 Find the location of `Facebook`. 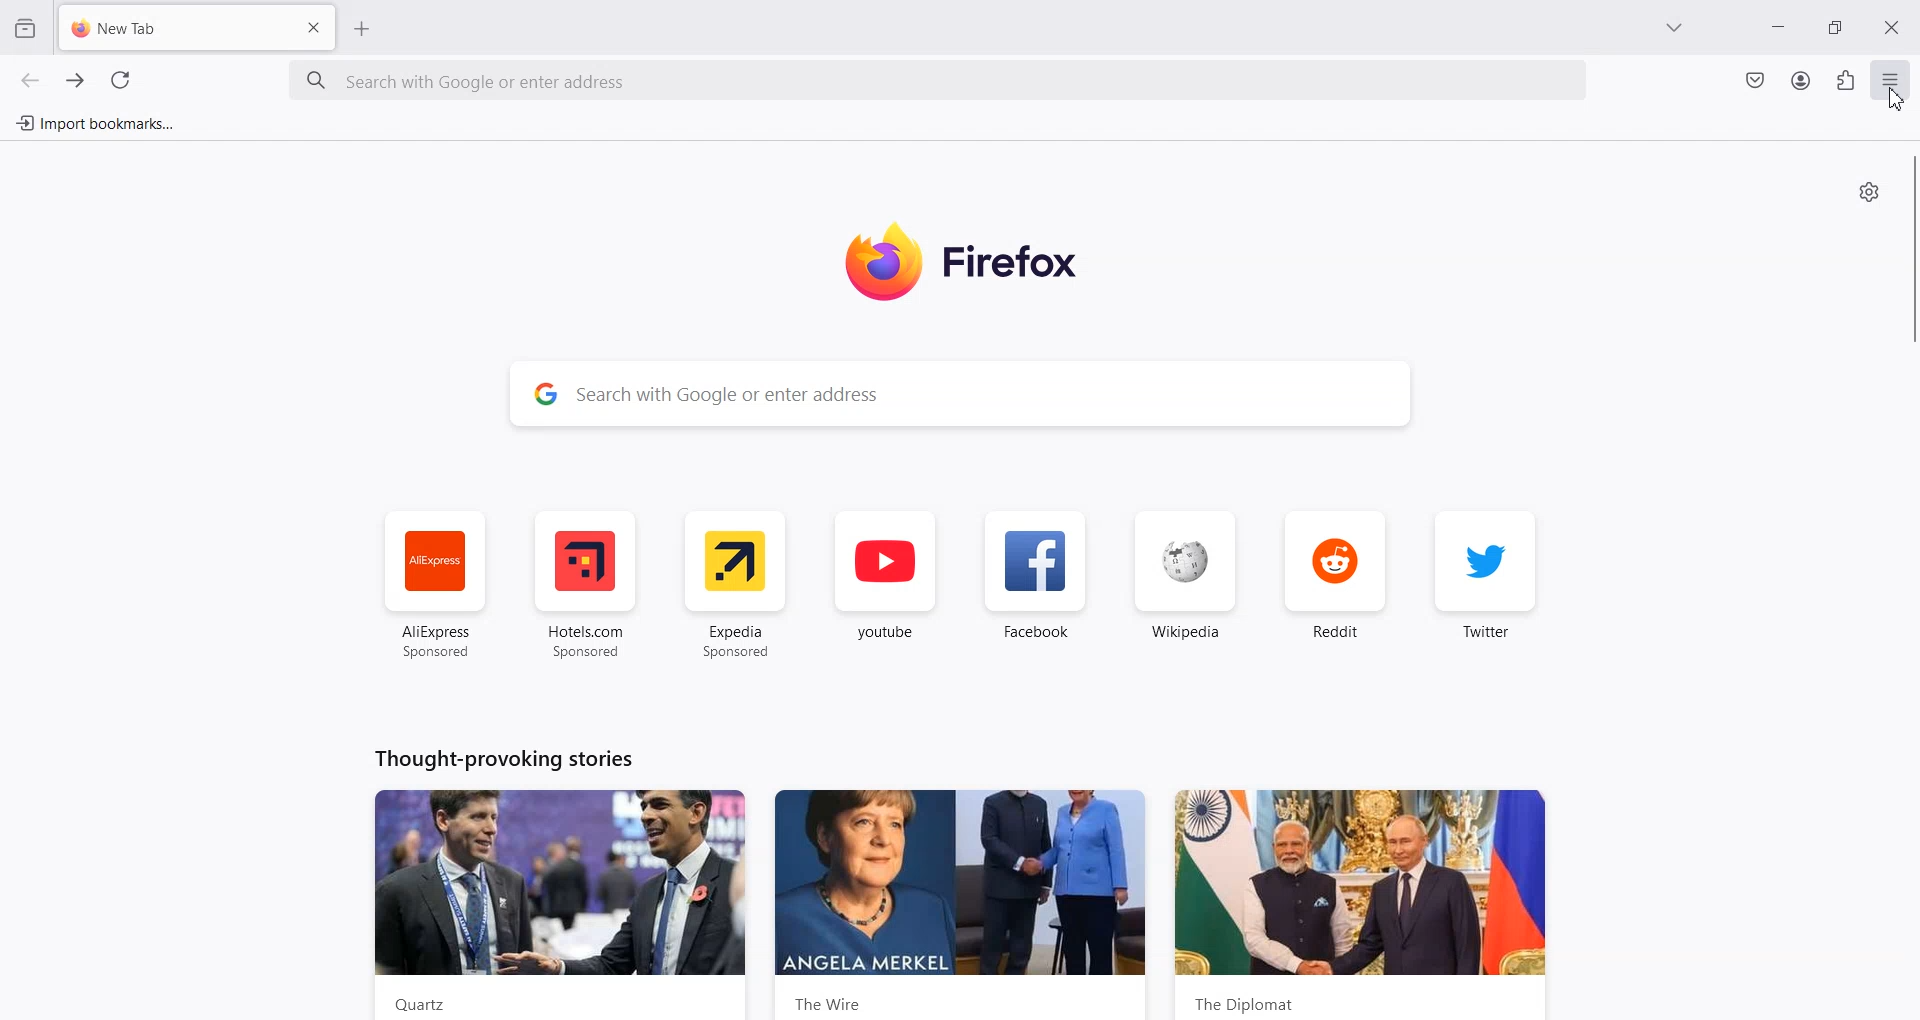

Facebook is located at coordinates (1036, 581).